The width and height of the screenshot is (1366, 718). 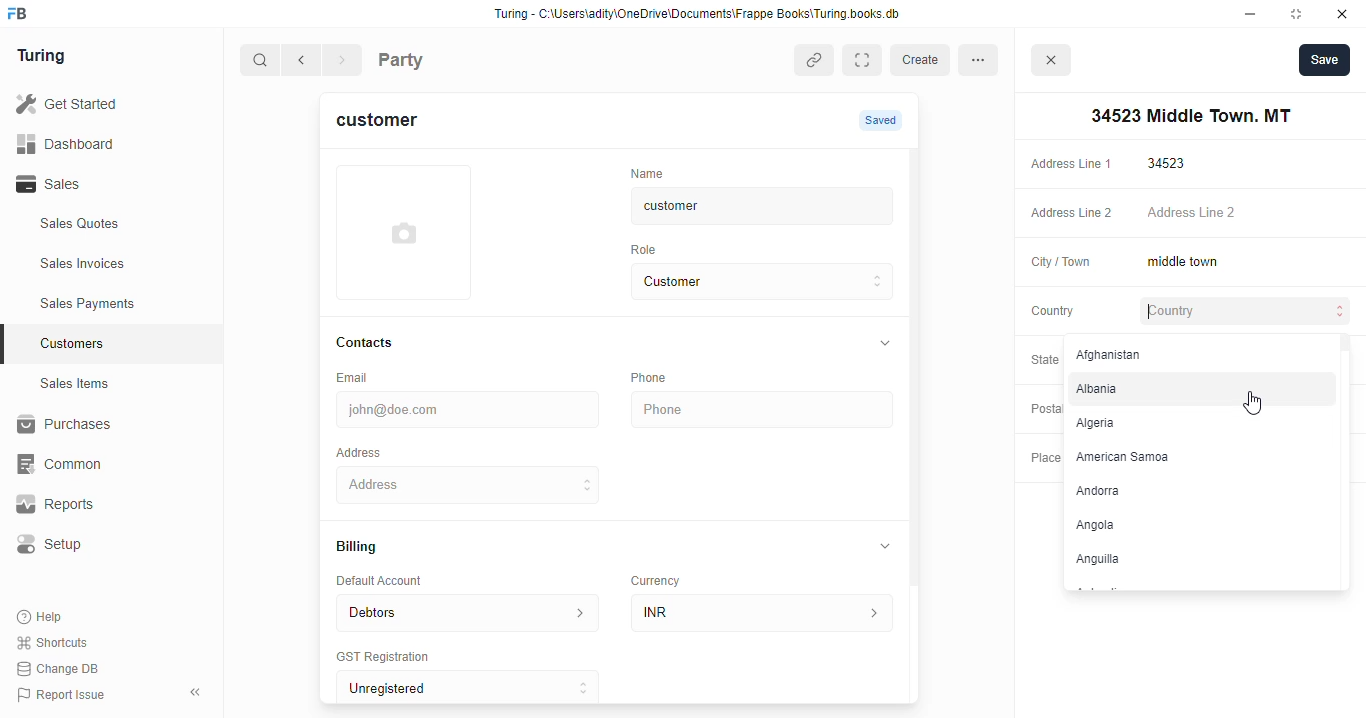 What do you see at coordinates (384, 343) in the screenshot?
I see `Contacts` at bounding box center [384, 343].